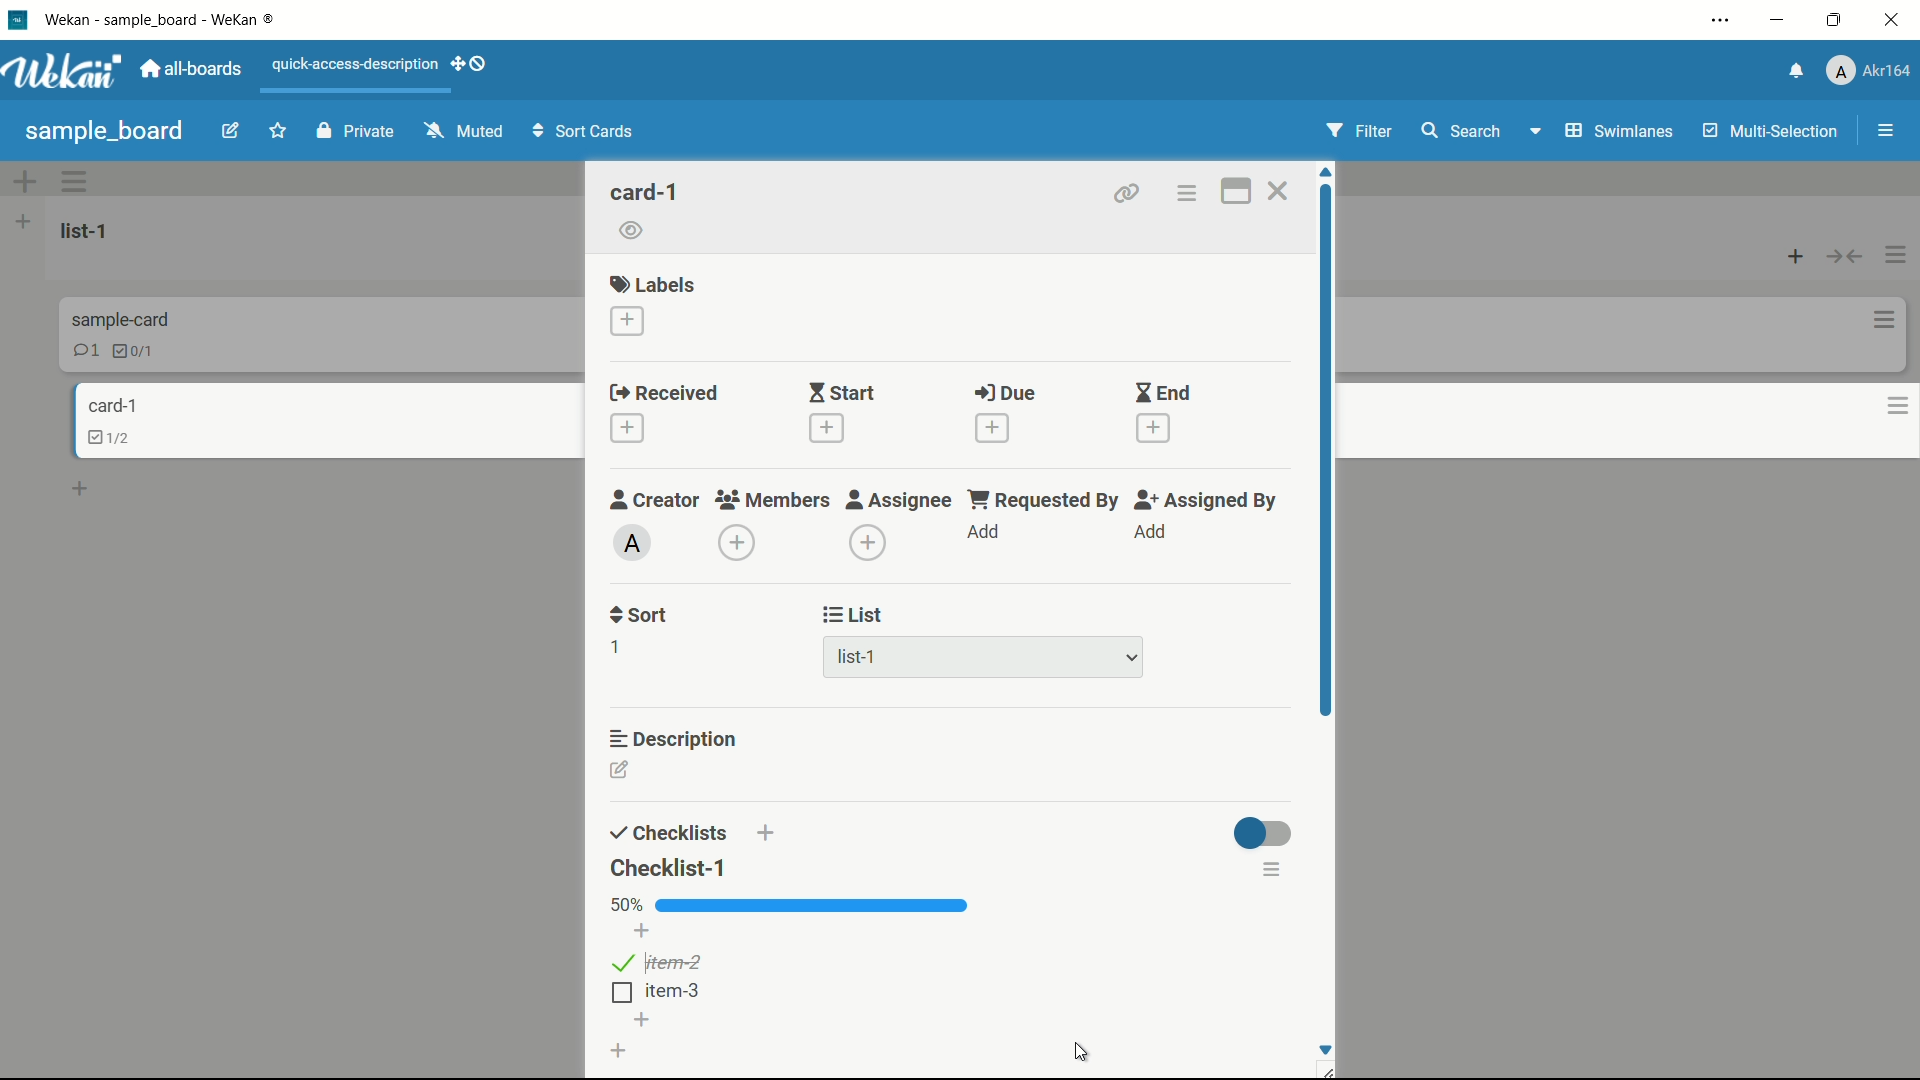 This screenshot has height=1080, width=1920. What do you see at coordinates (899, 501) in the screenshot?
I see `assignee` at bounding box center [899, 501].